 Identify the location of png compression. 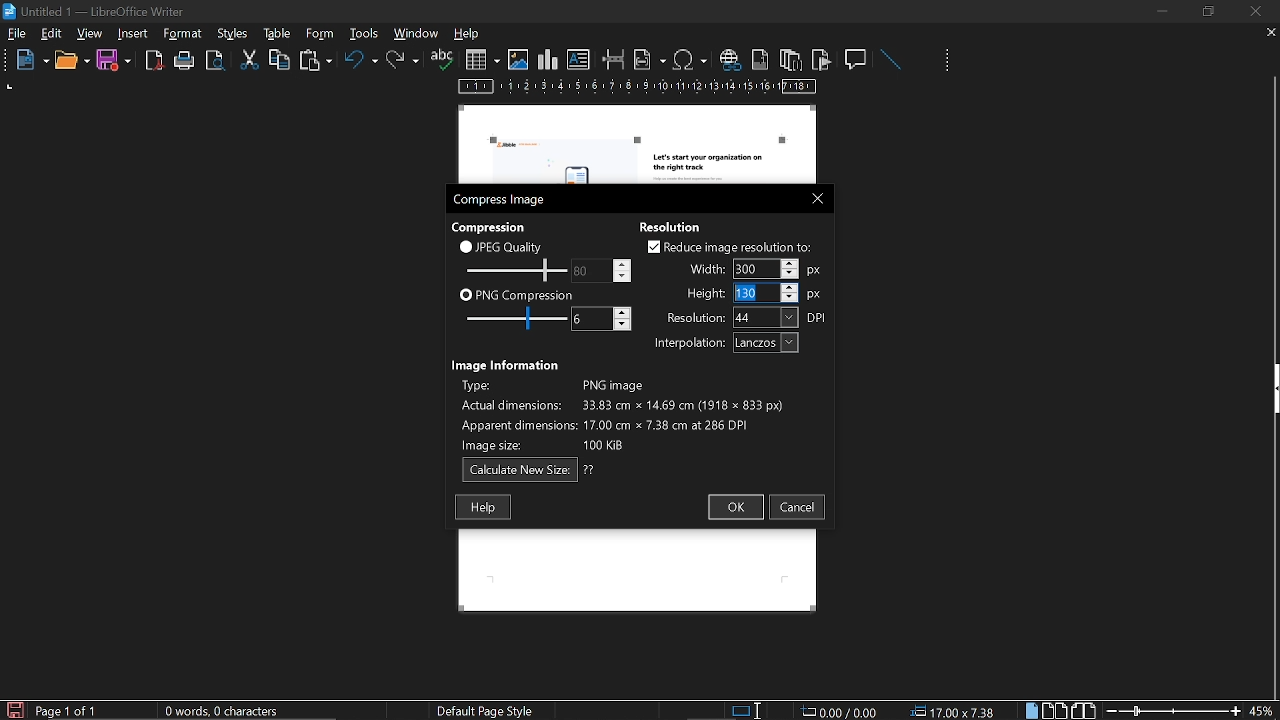
(517, 294).